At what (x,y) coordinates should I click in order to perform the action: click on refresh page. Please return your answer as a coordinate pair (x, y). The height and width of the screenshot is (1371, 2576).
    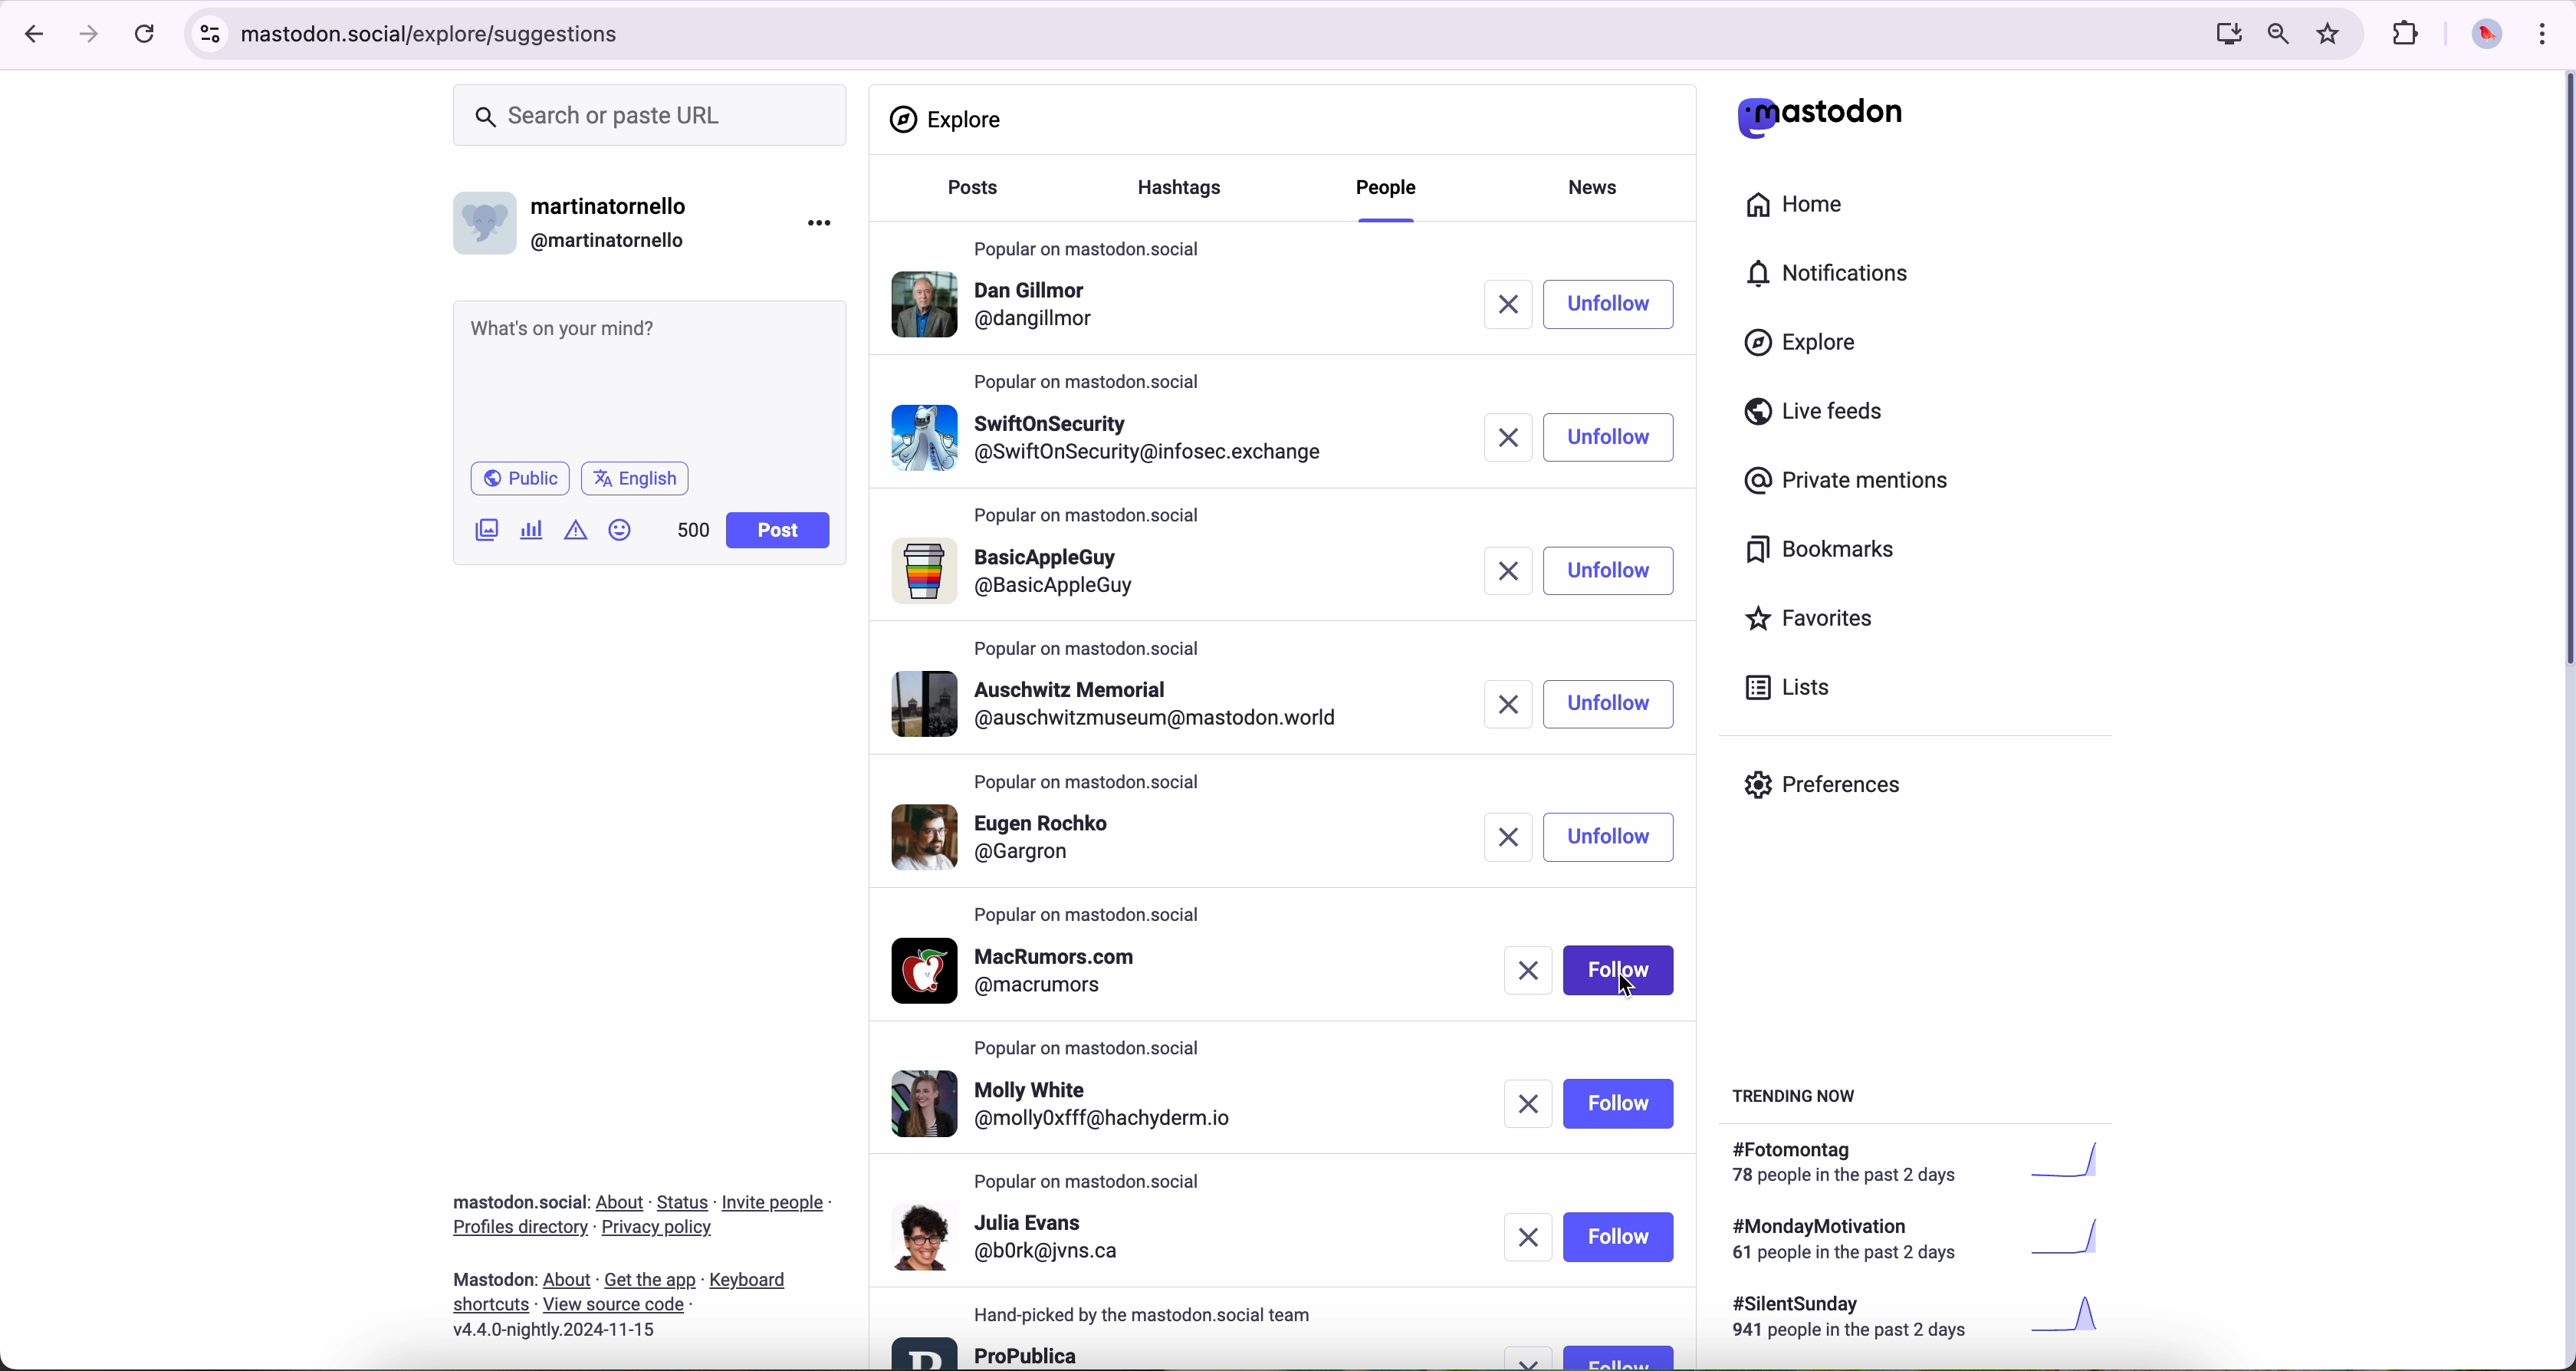
    Looking at the image, I should click on (146, 35).